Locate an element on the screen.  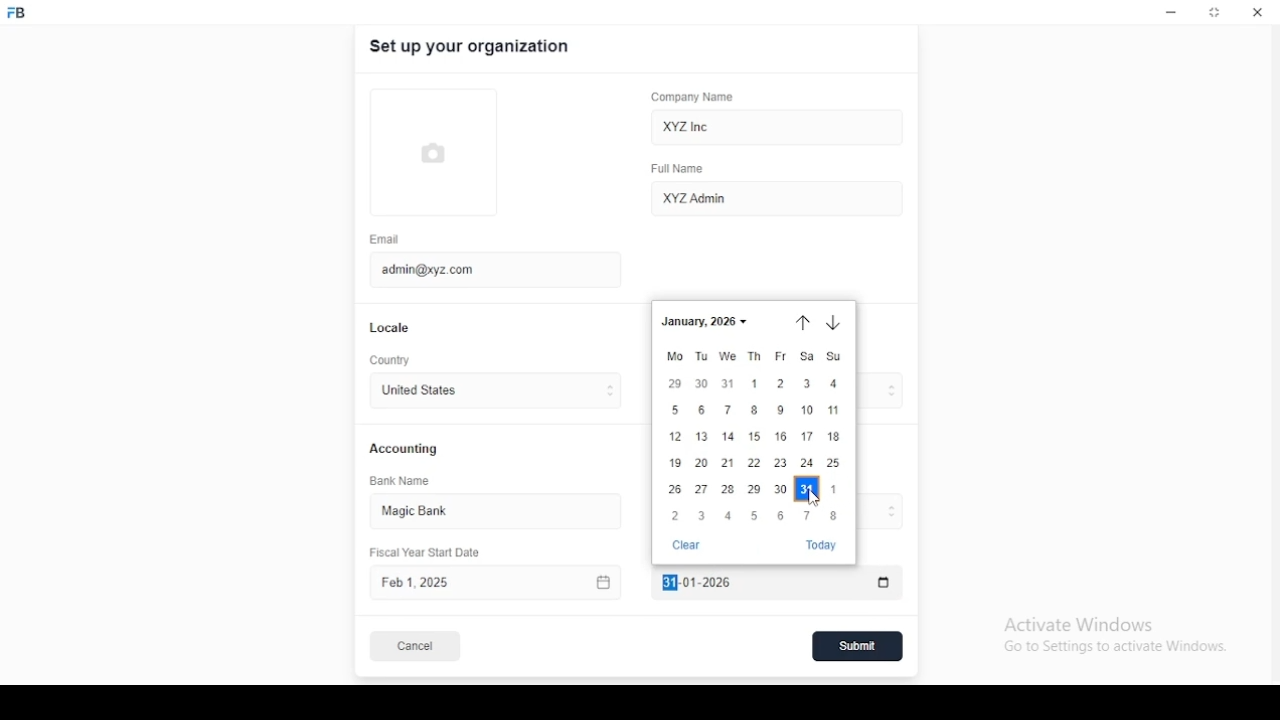
mo is located at coordinates (674, 357).